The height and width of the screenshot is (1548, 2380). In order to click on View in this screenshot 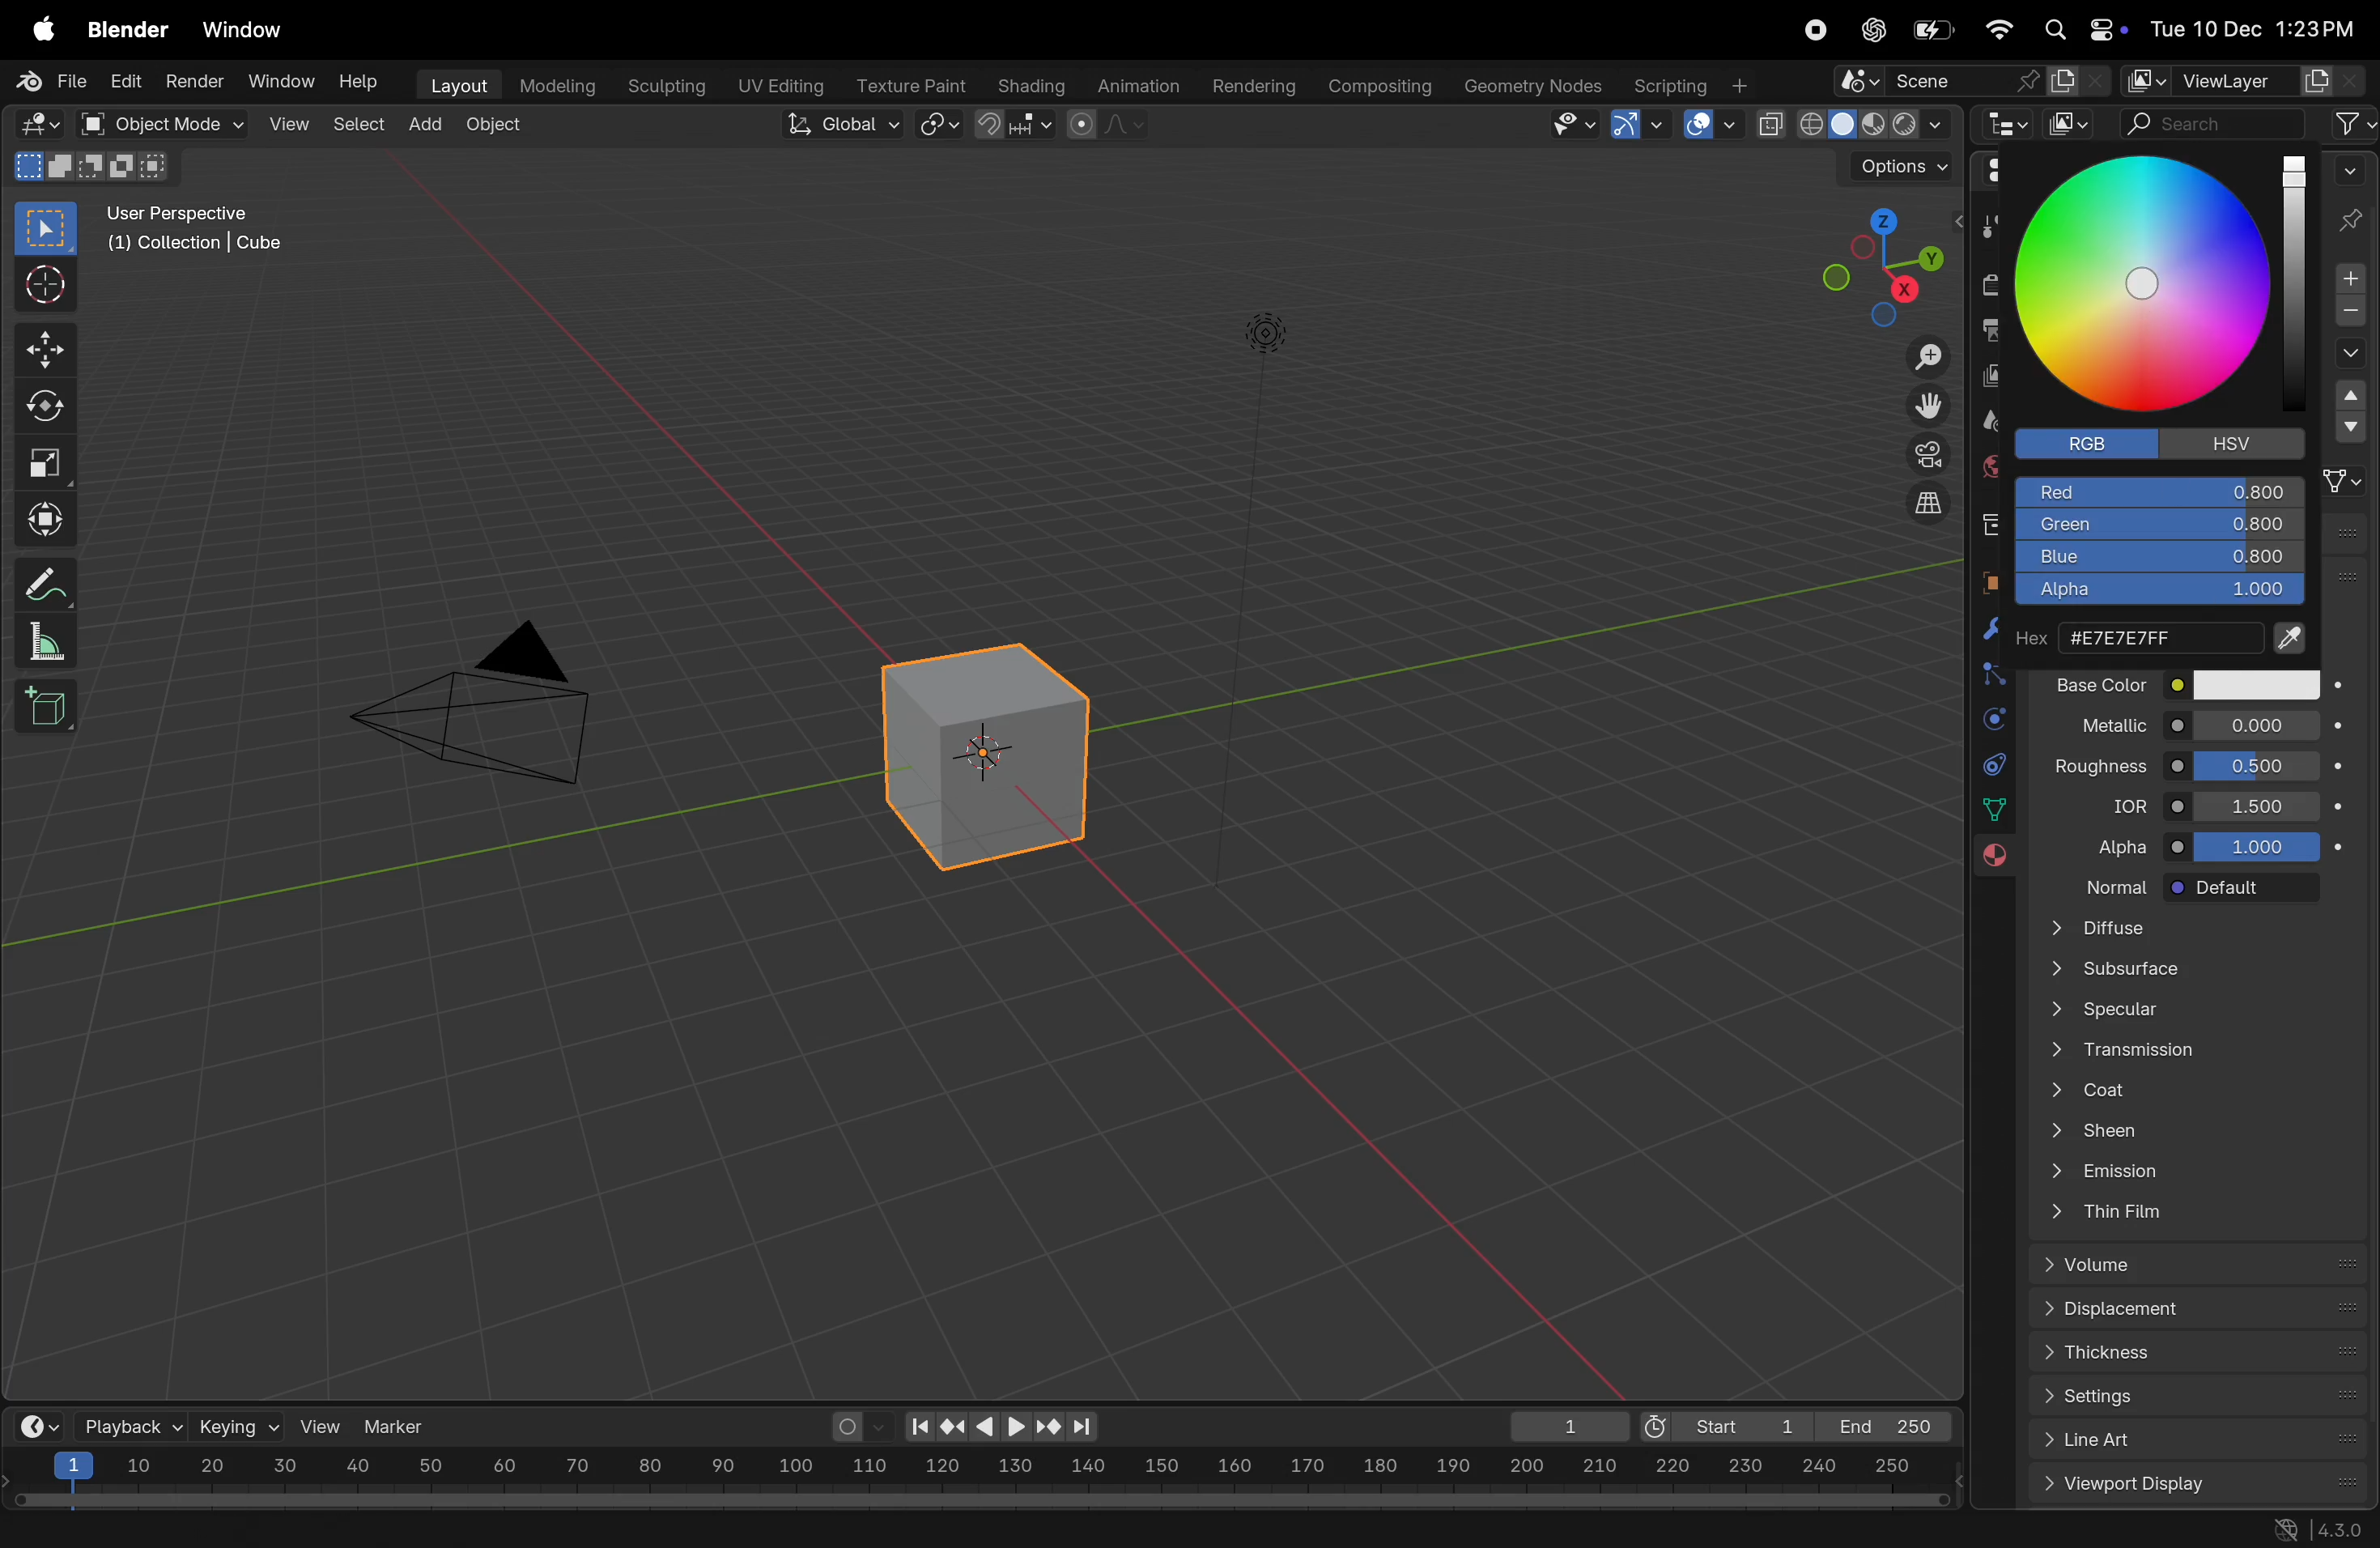, I will do `click(286, 123)`.